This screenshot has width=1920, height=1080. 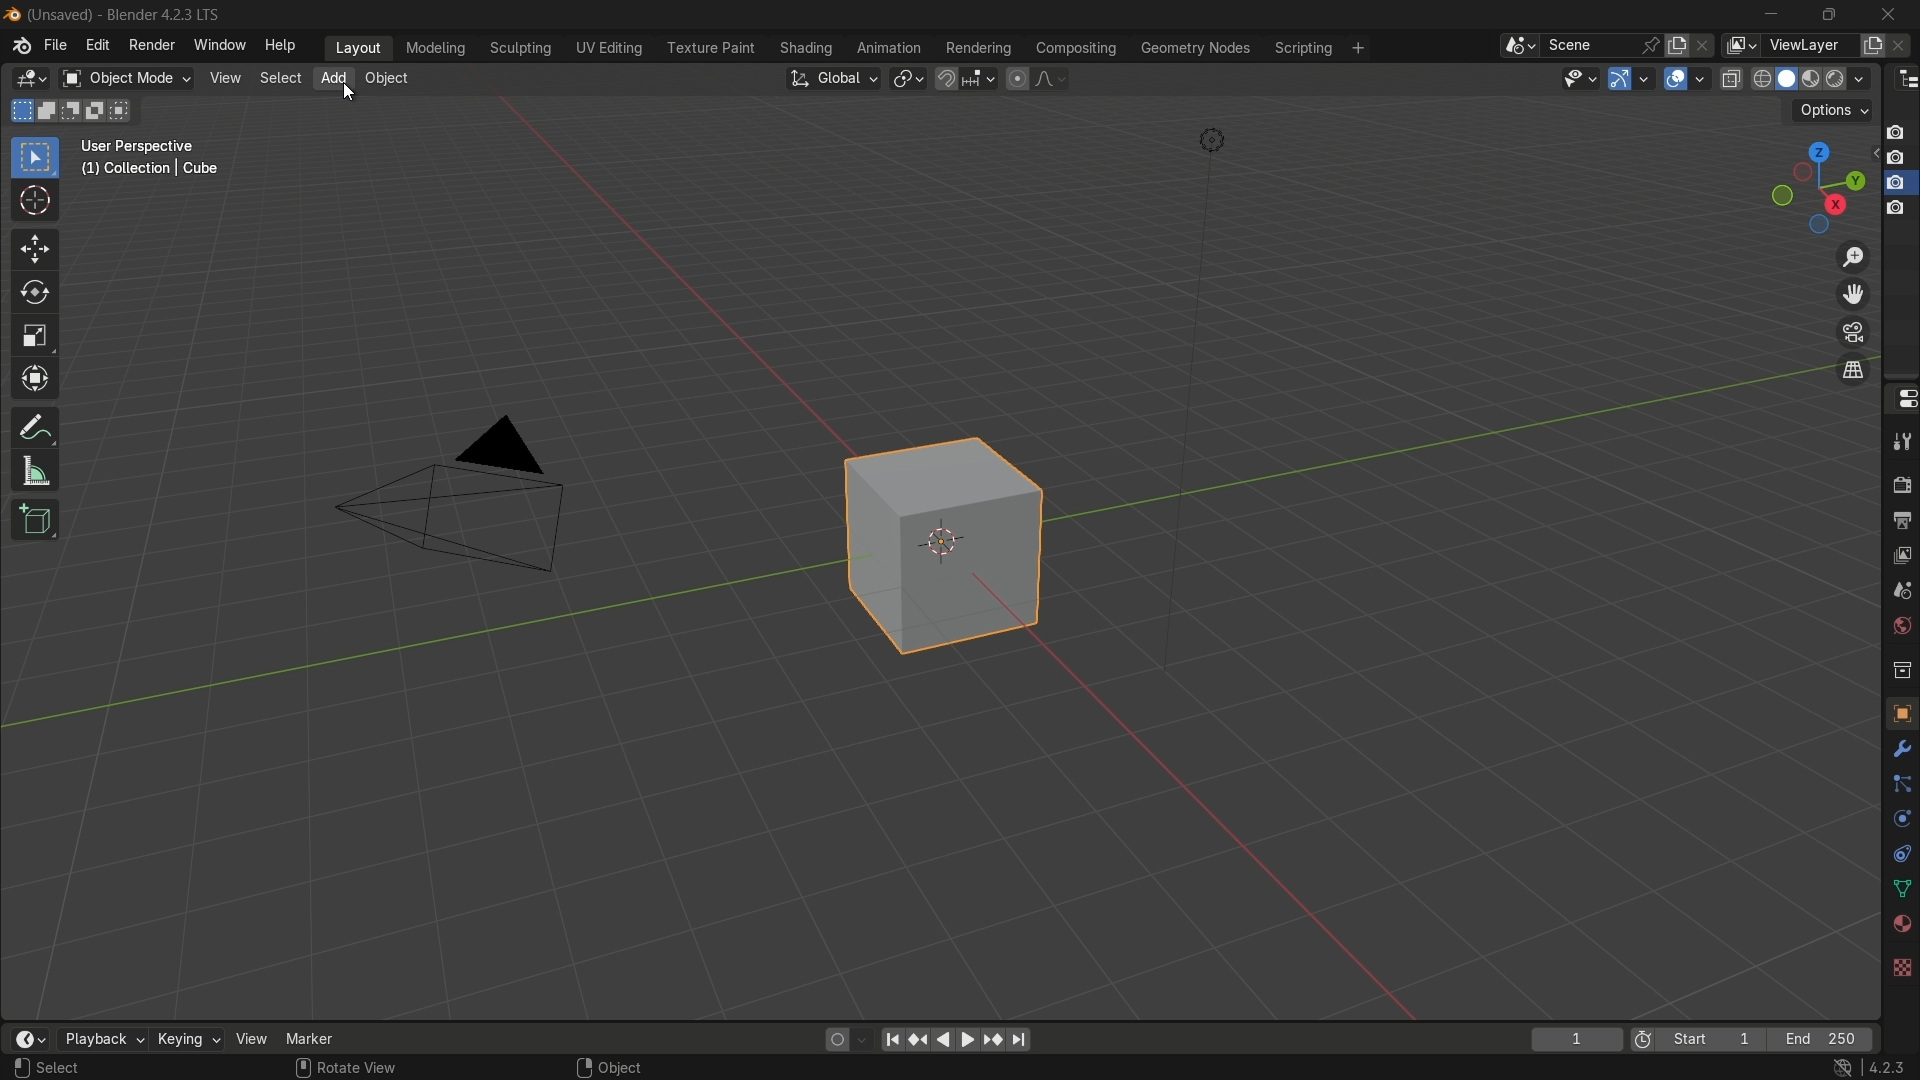 What do you see at coordinates (1887, 1068) in the screenshot?
I see `4.2.3` at bounding box center [1887, 1068].